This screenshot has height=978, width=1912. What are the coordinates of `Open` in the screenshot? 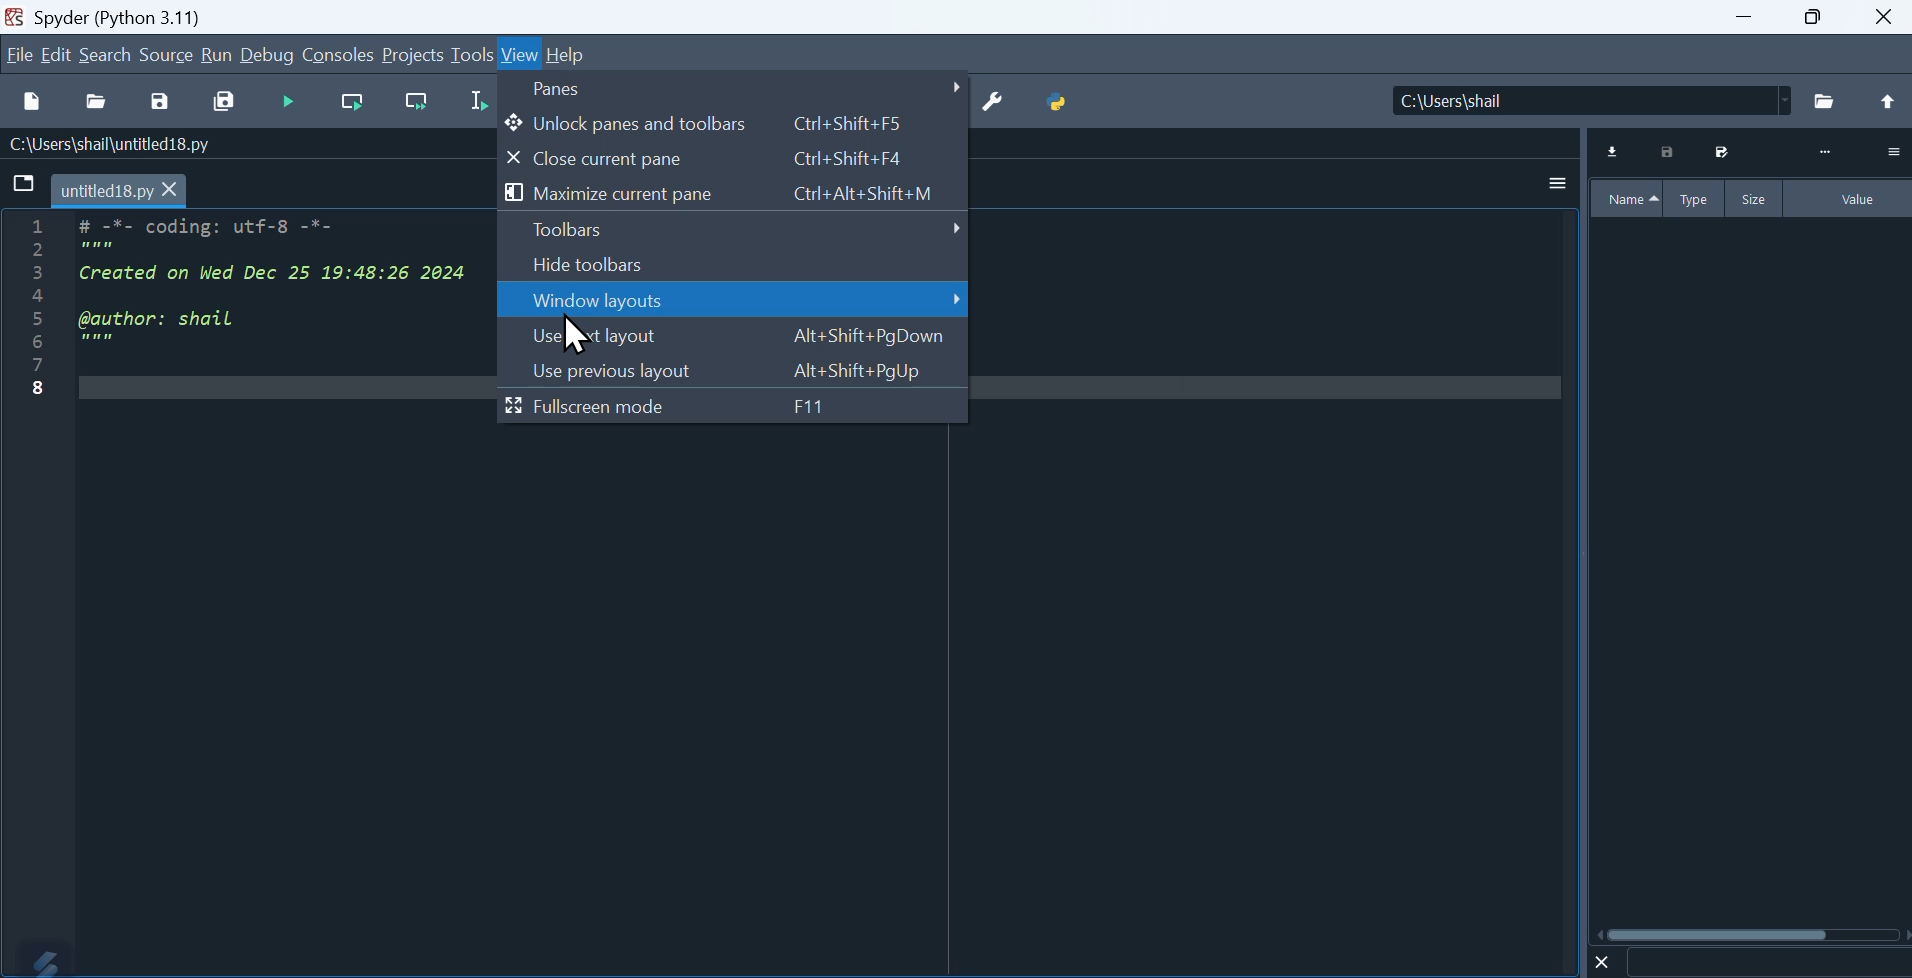 It's located at (99, 104).